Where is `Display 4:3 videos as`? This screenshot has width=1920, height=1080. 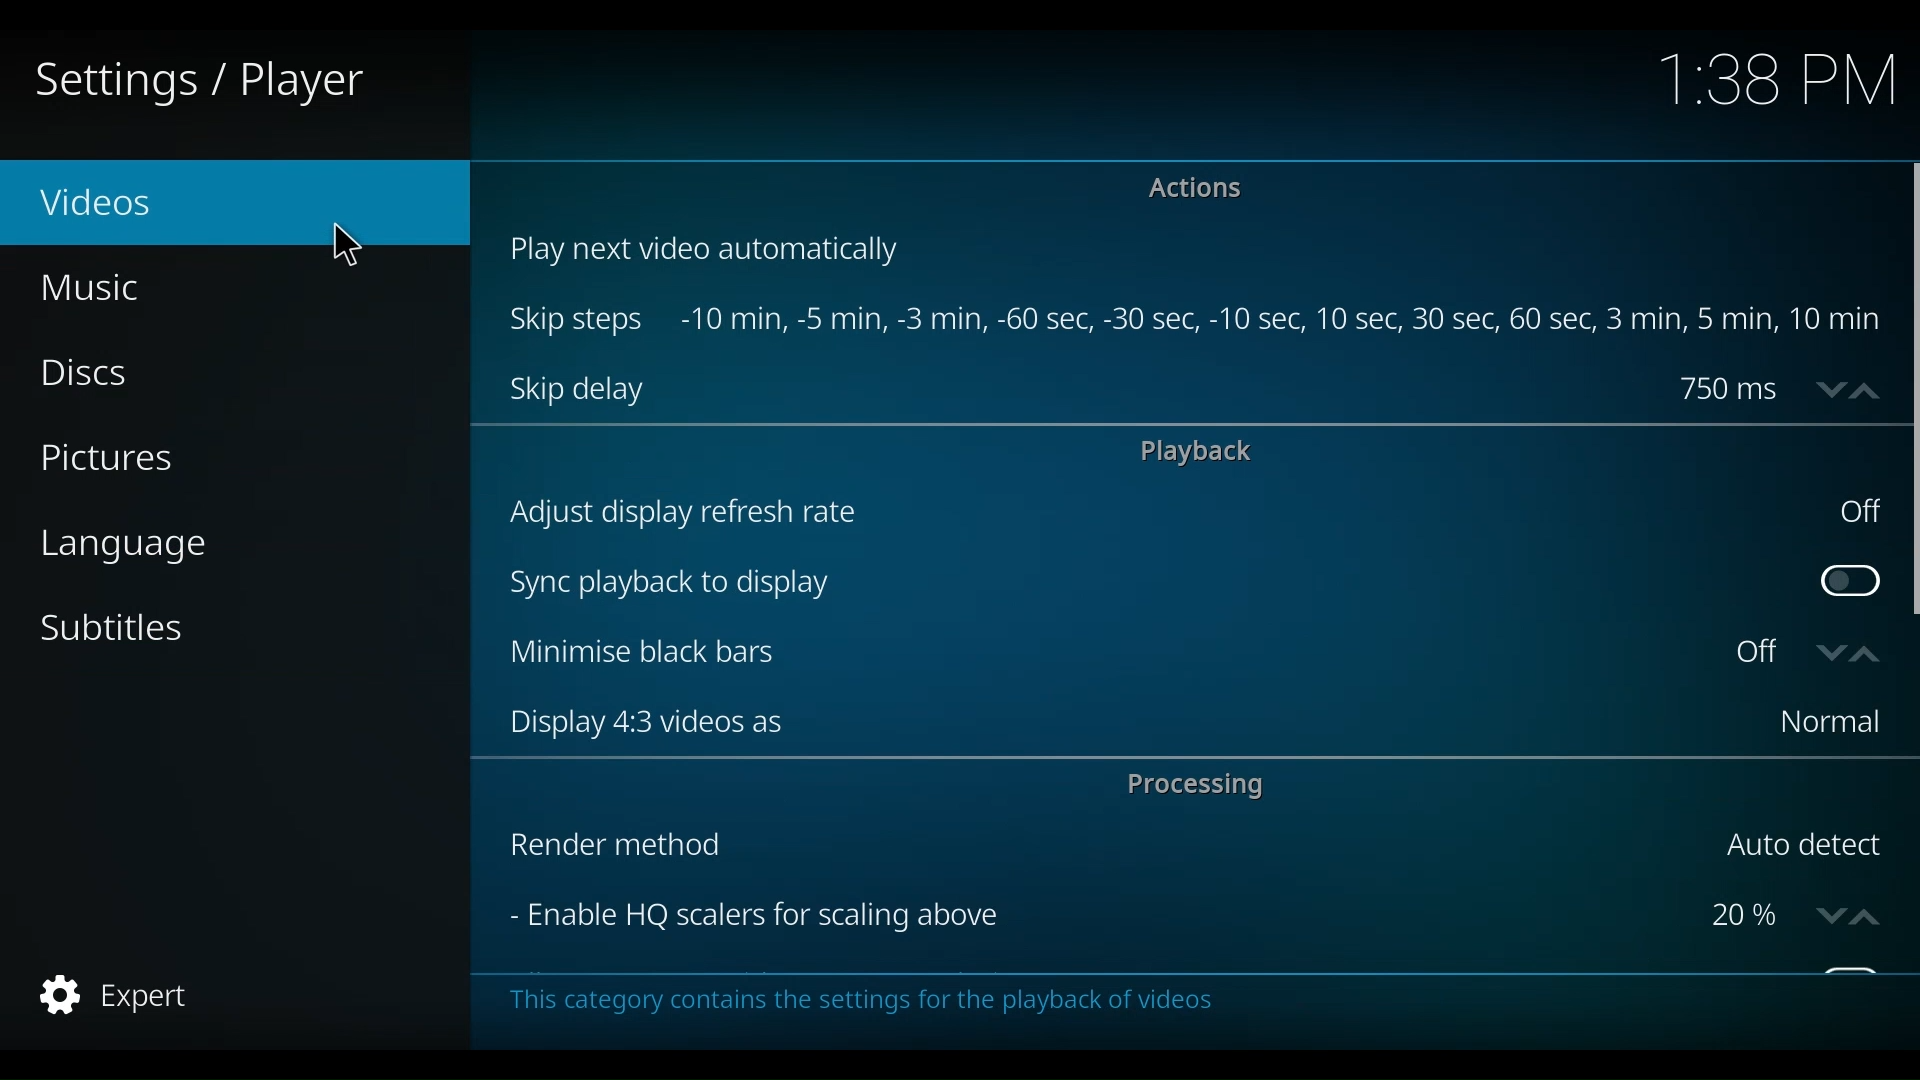 Display 4:3 videos as is located at coordinates (1130, 721).